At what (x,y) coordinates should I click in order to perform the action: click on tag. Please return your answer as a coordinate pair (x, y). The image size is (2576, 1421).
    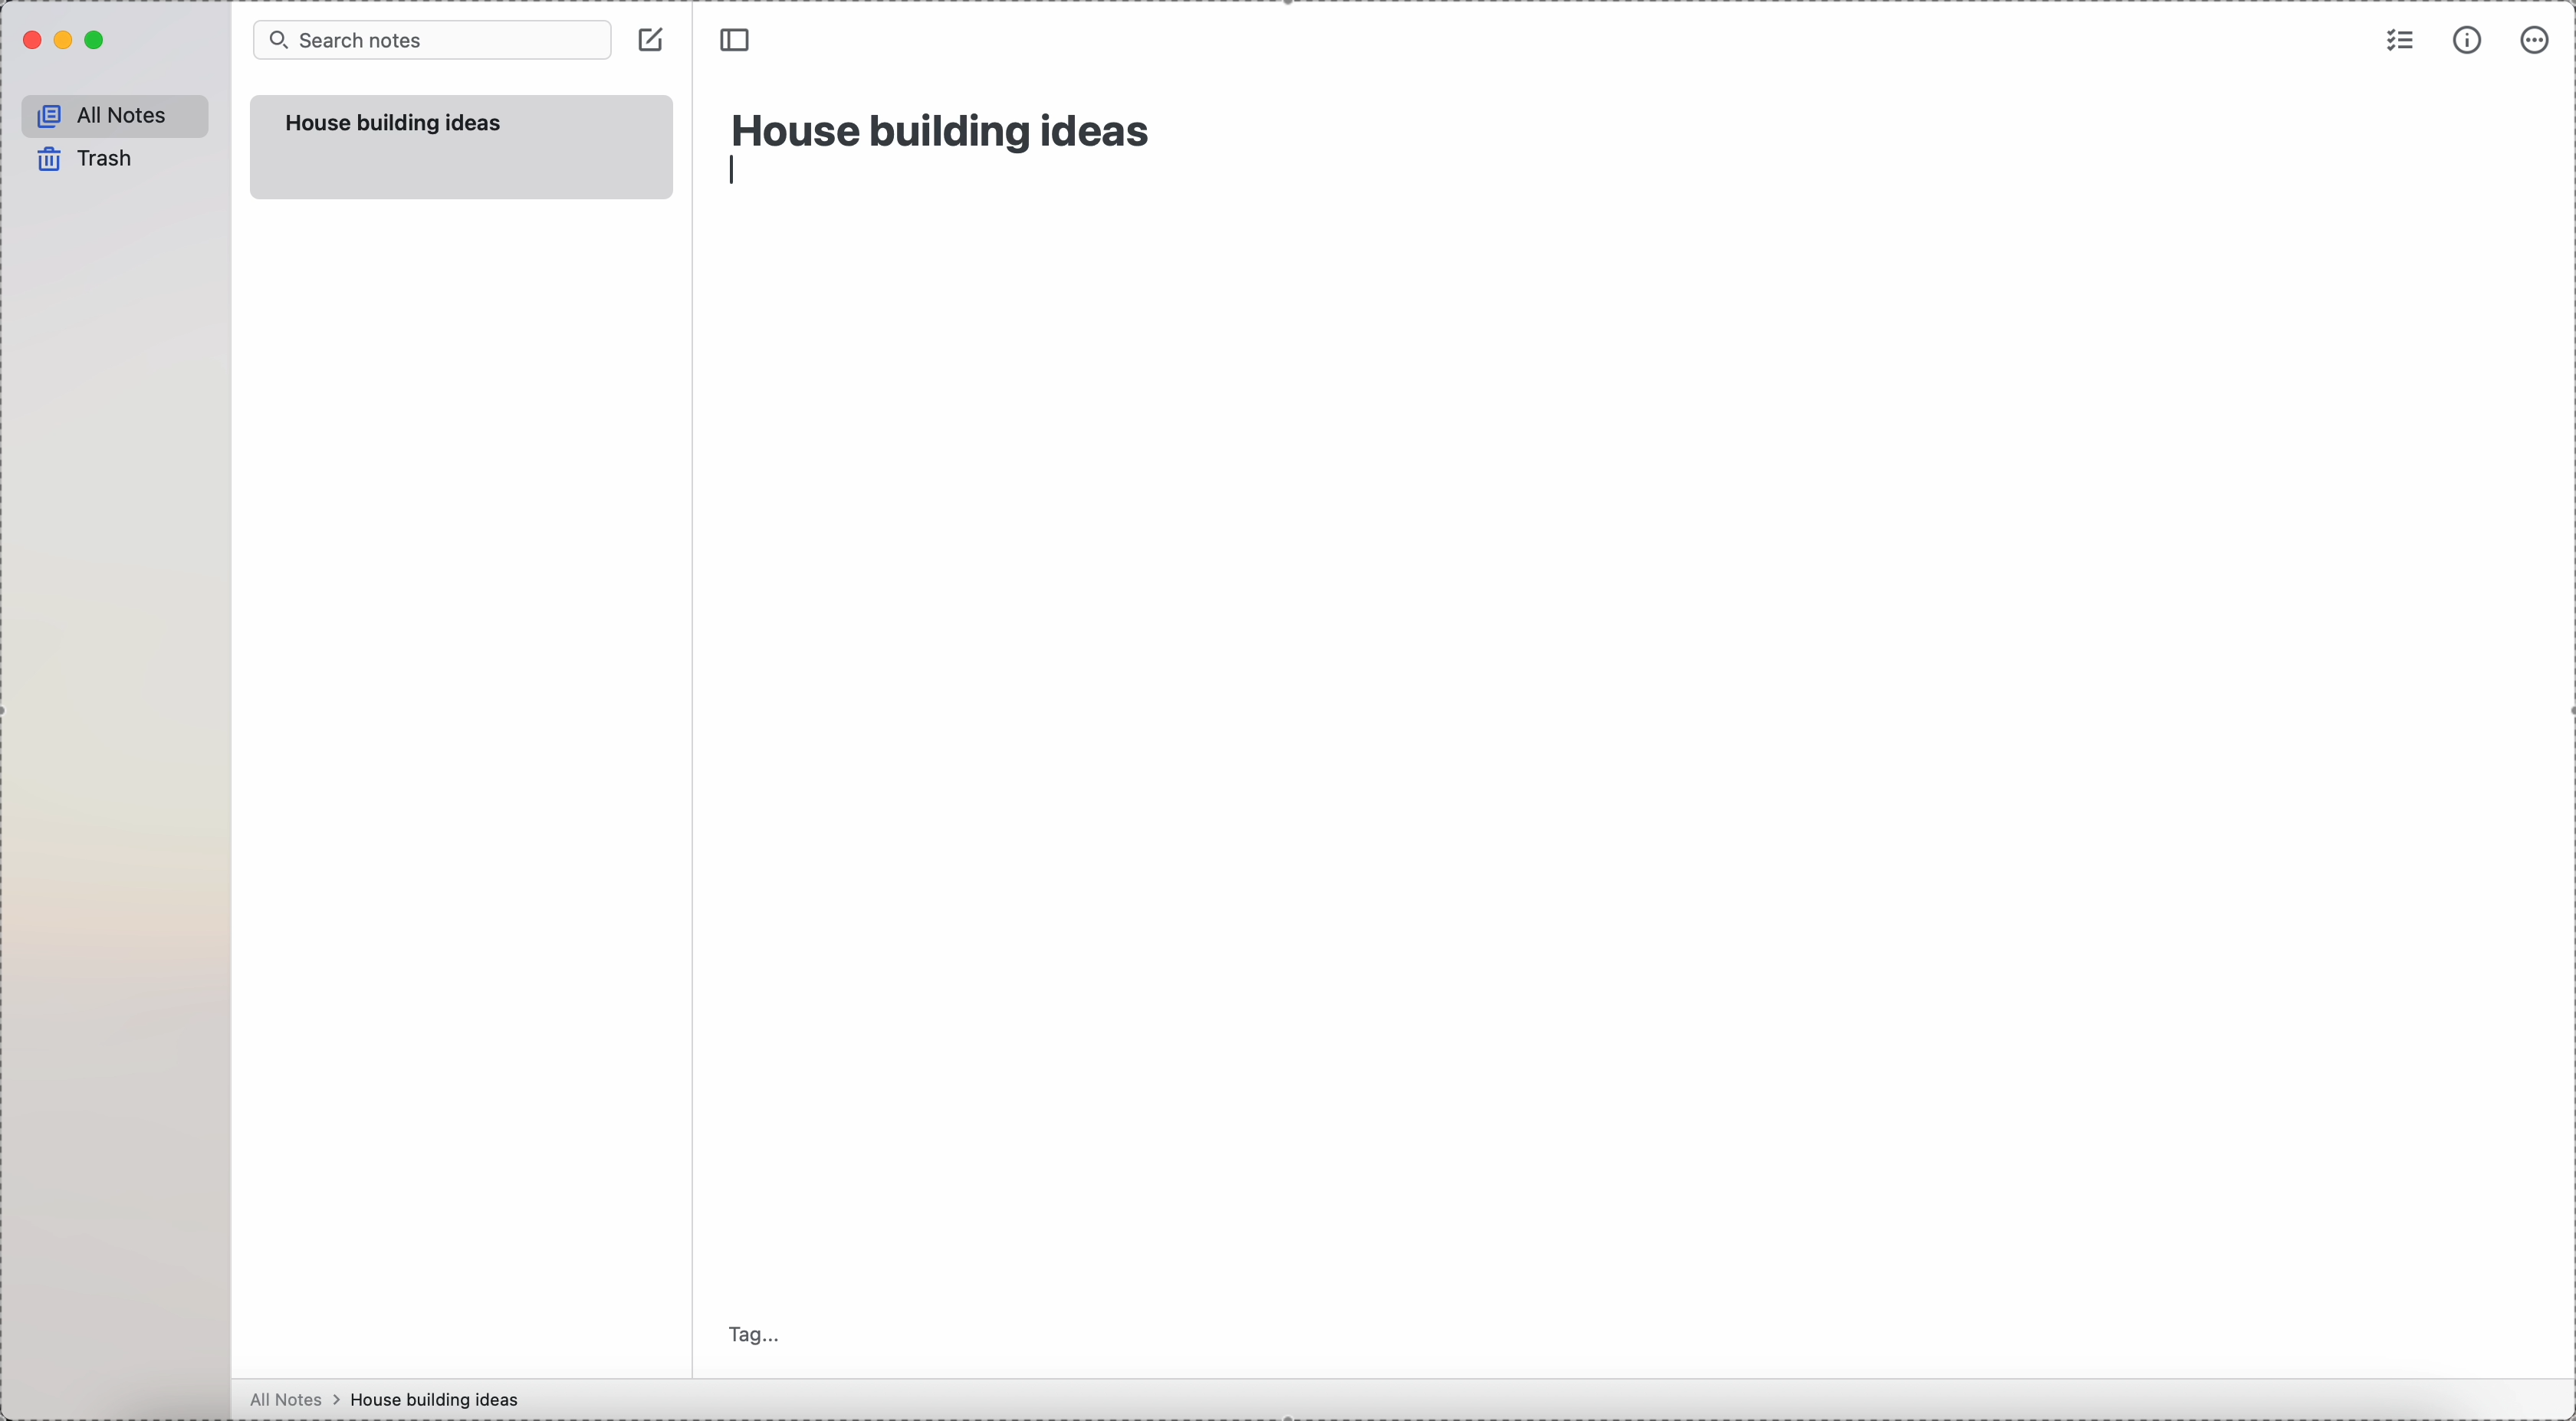
    Looking at the image, I should click on (757, 1333).